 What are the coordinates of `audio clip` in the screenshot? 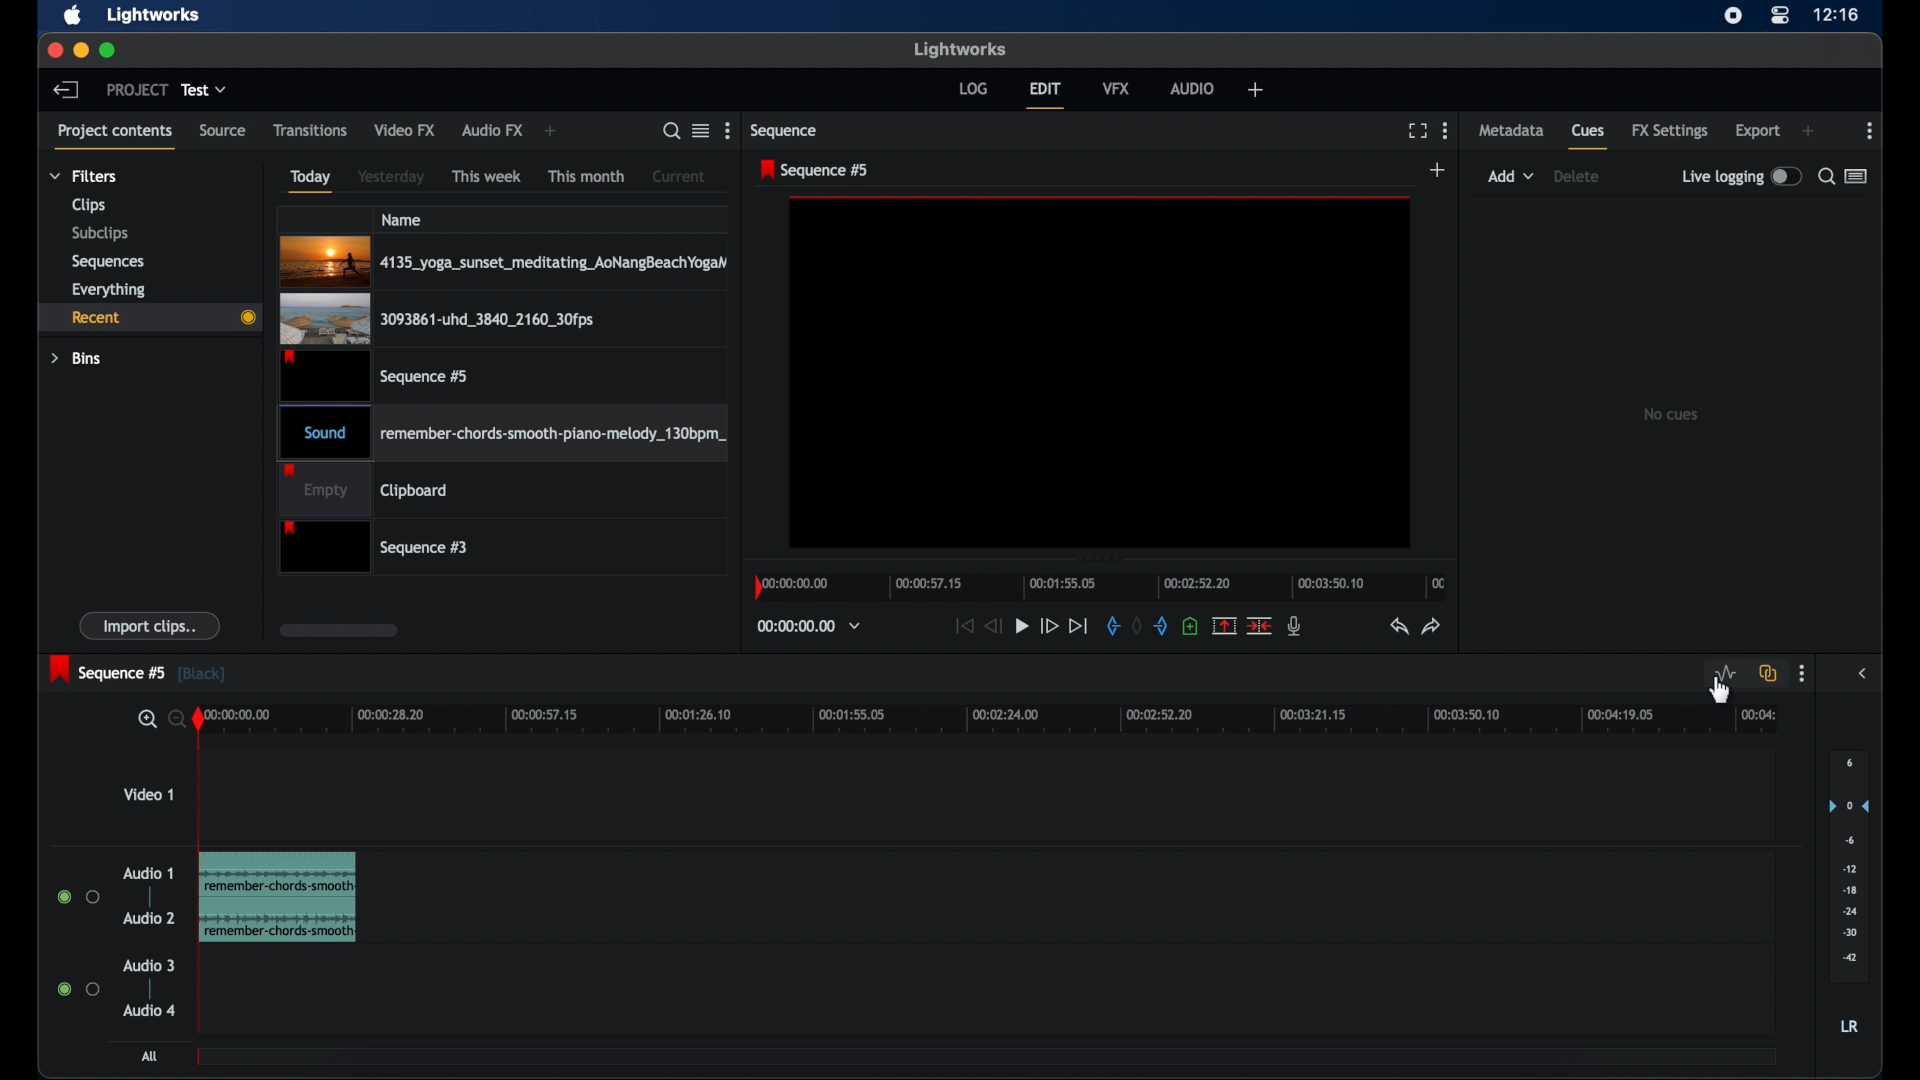 It's located at (277, 898).